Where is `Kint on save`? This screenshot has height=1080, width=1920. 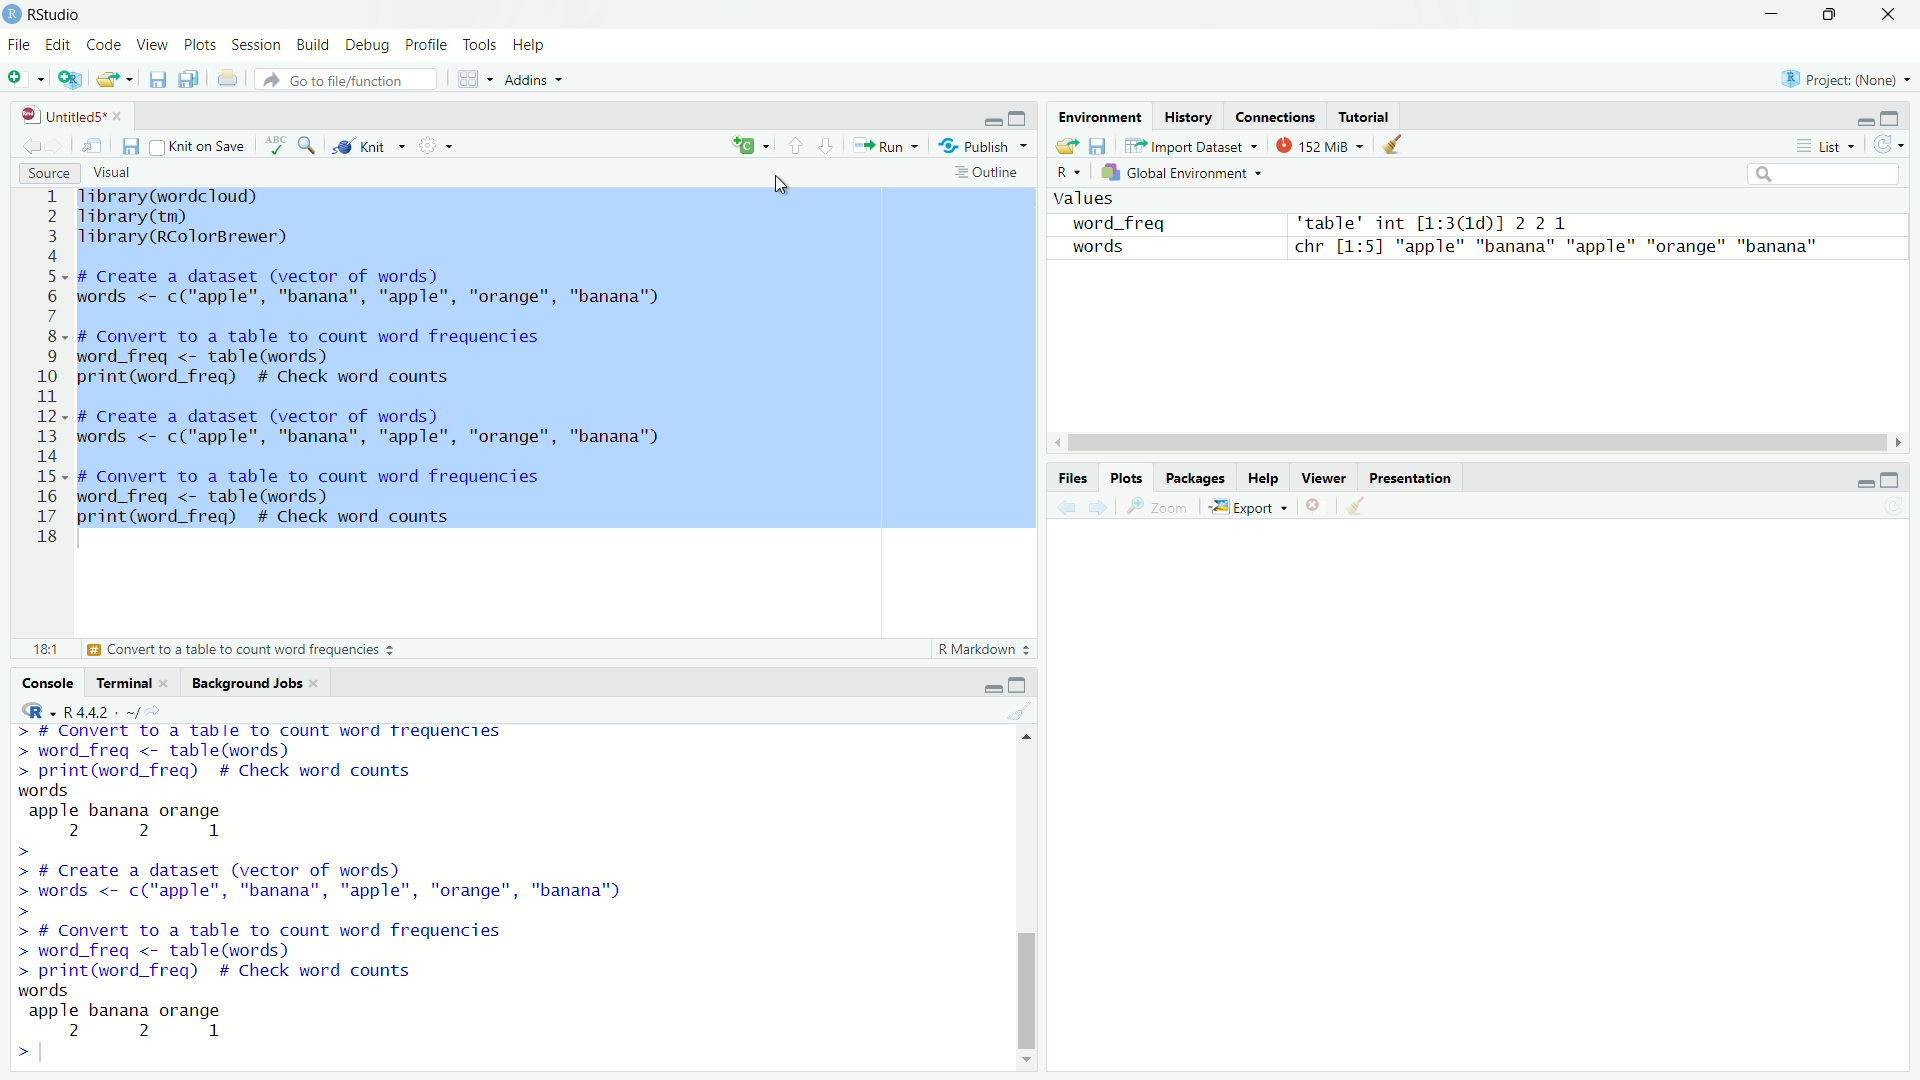
Kint on save is located at coordinates (197, 147).